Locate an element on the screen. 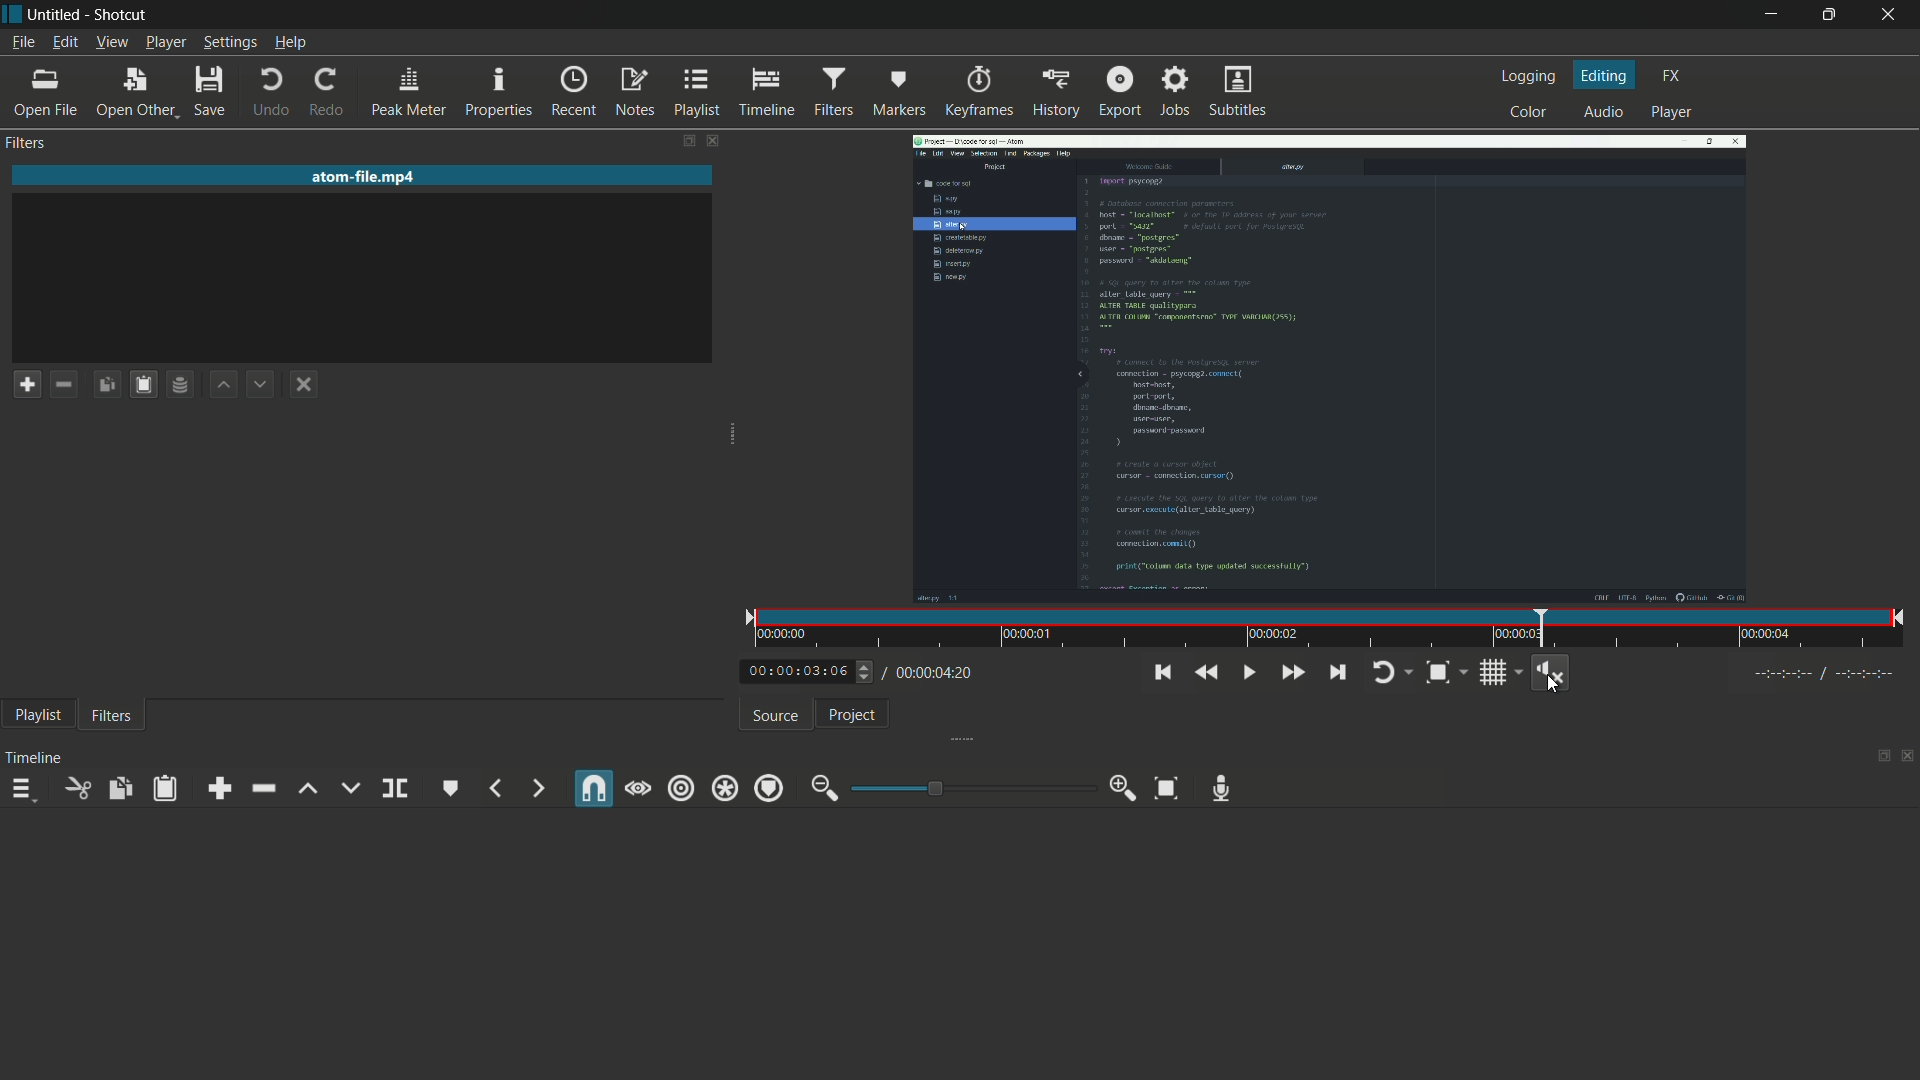 This screenshot has width=1920, height=1080. open other is located at coordinates (136, 94).